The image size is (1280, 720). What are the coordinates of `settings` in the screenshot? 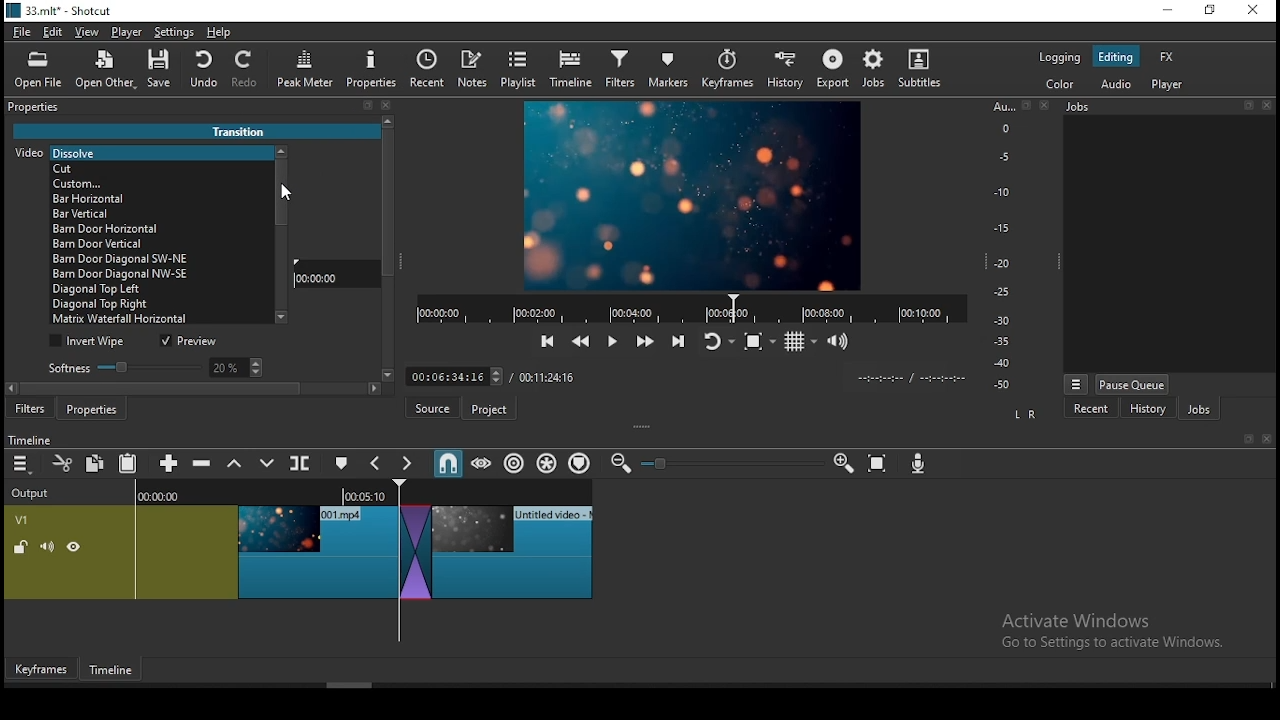 It's located at (175, 35).